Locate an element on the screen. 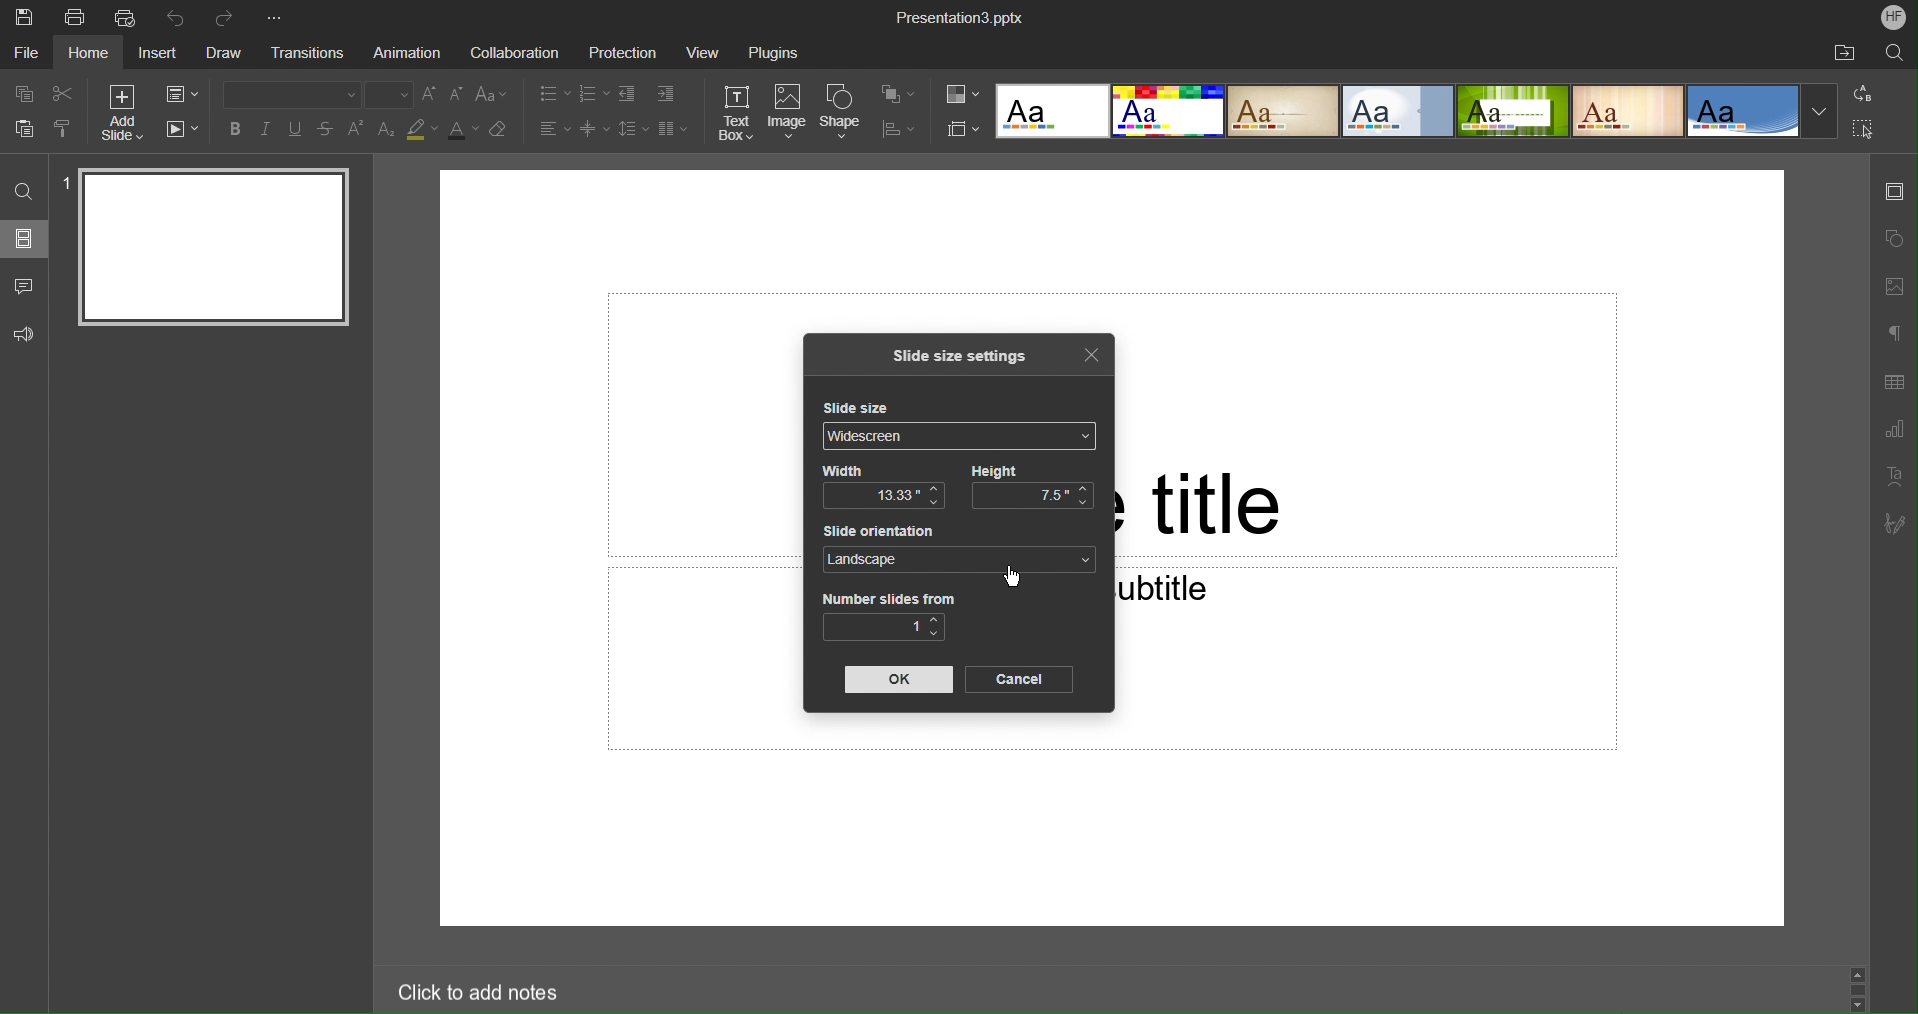  7.5" is located at coordinates (1033, 496).